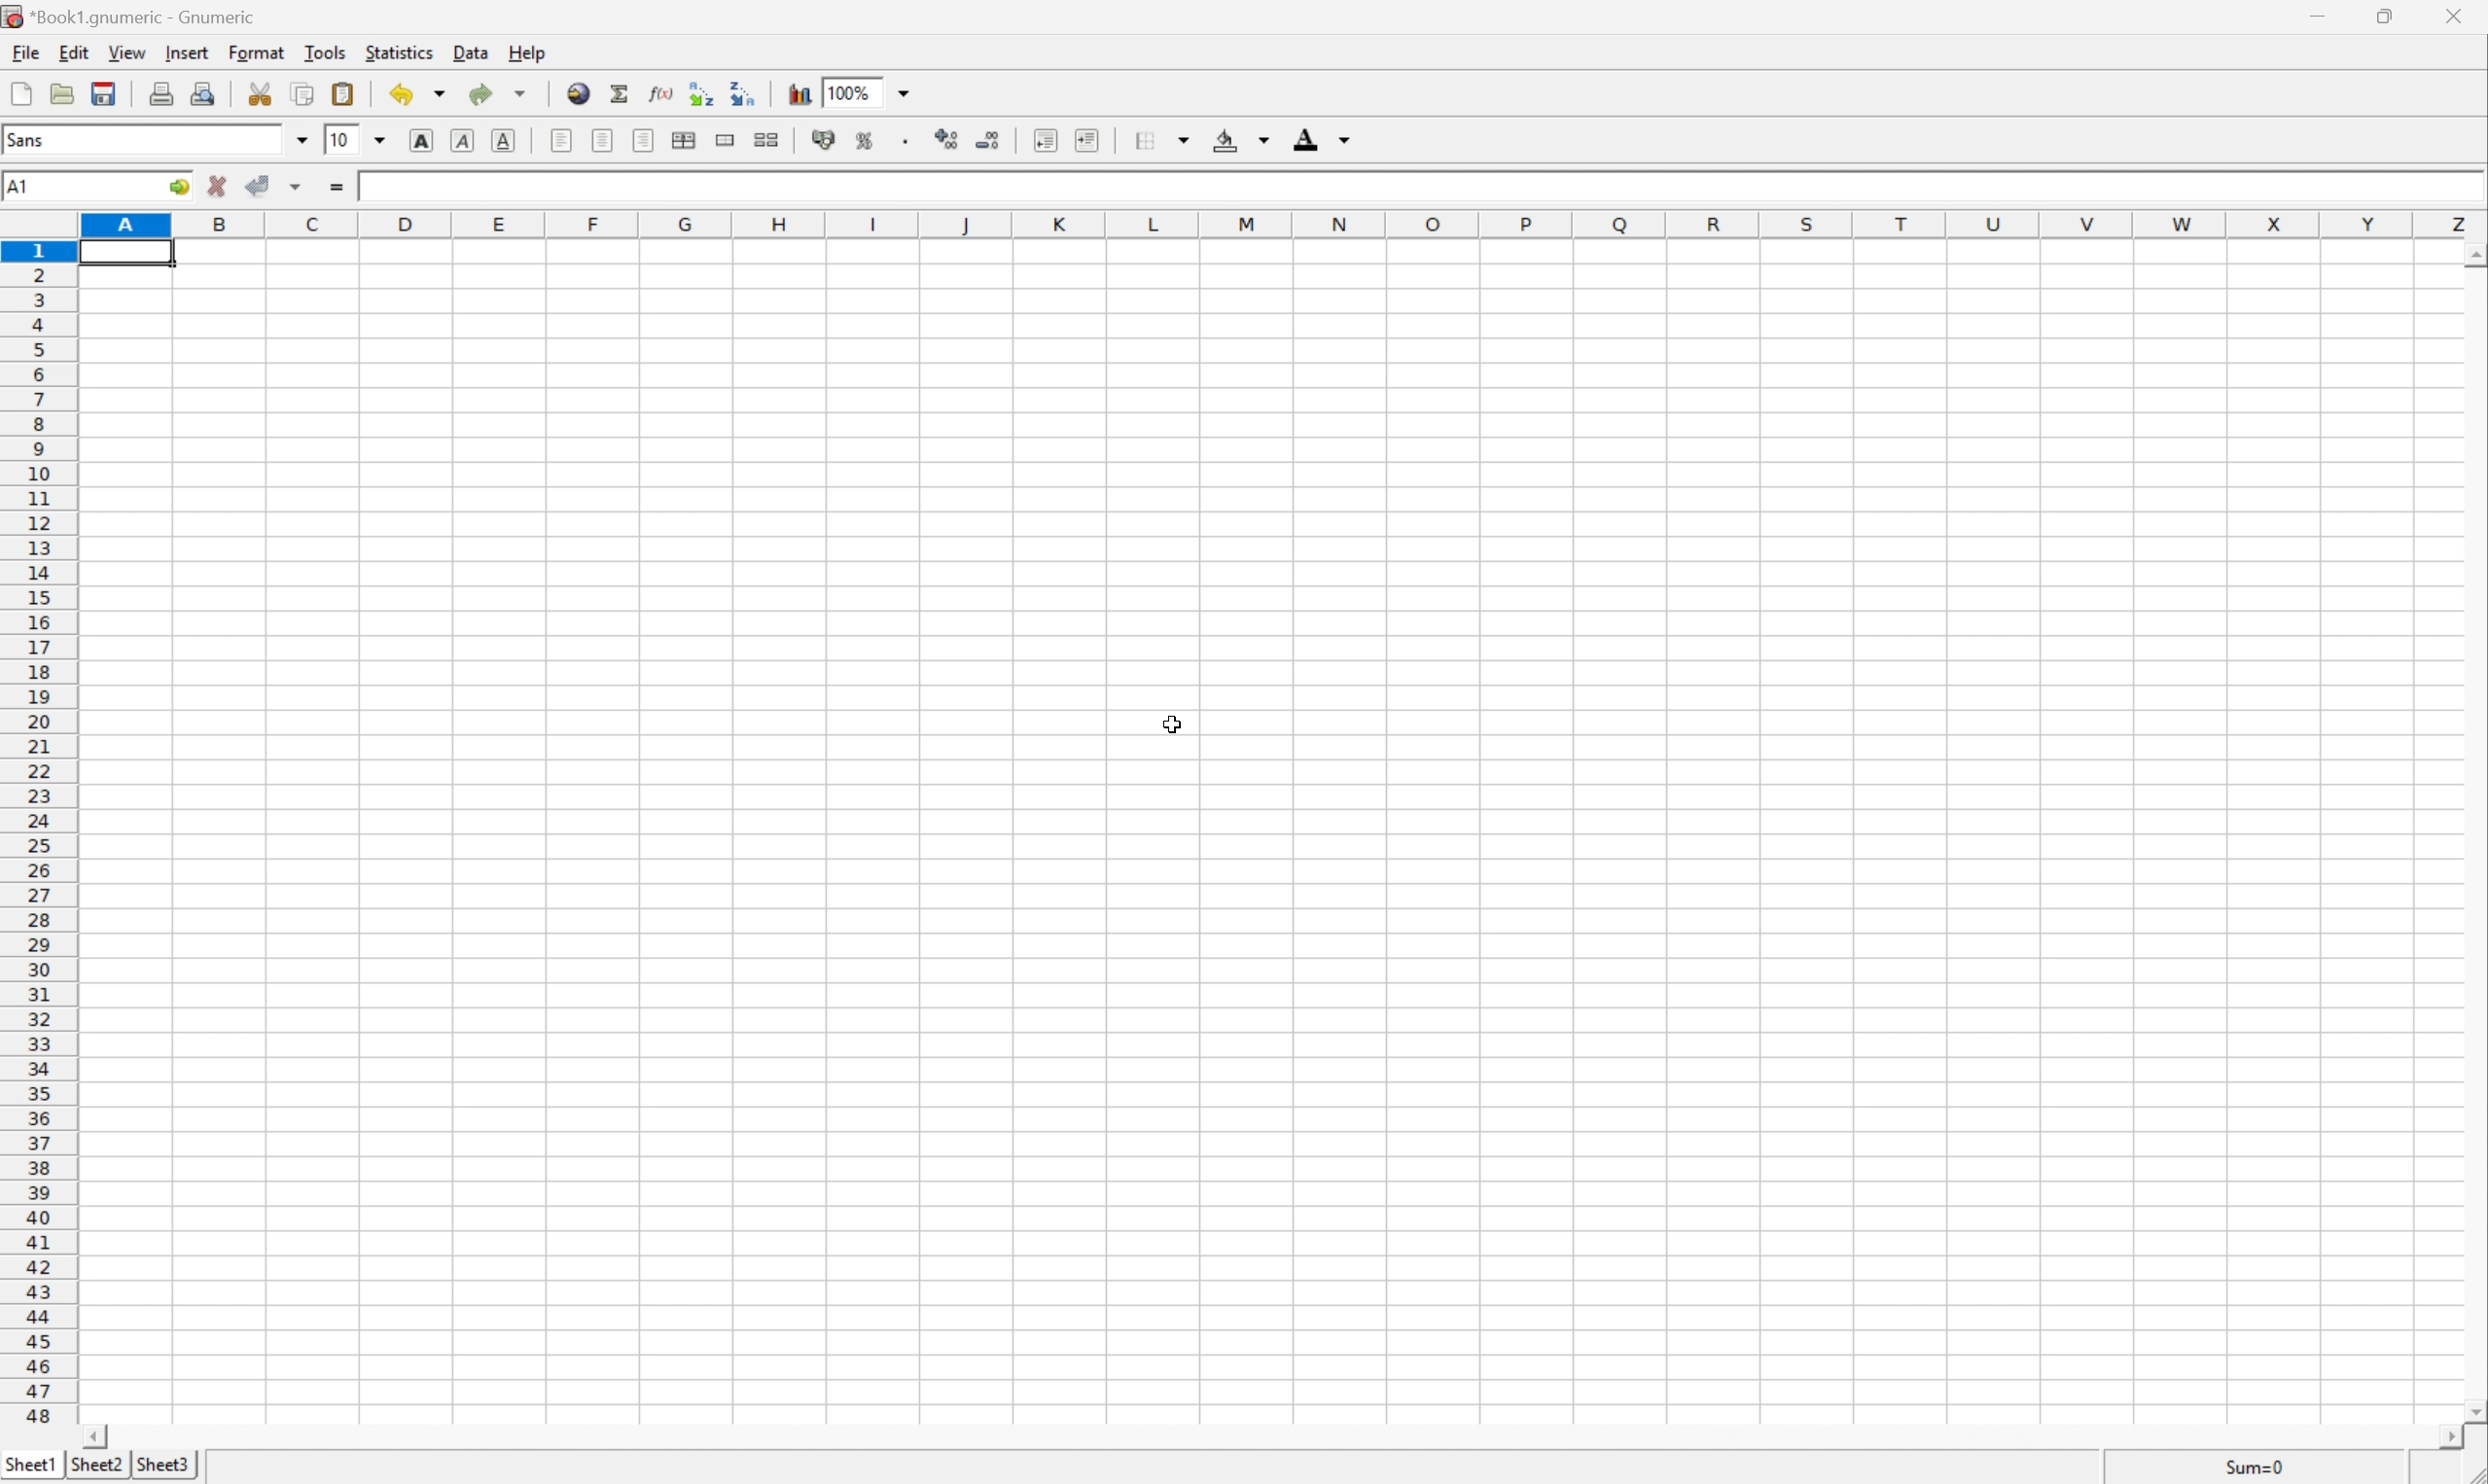 This screenshot has width=2488, height=1484. I want to click on Enter formula, so click(336, 189).